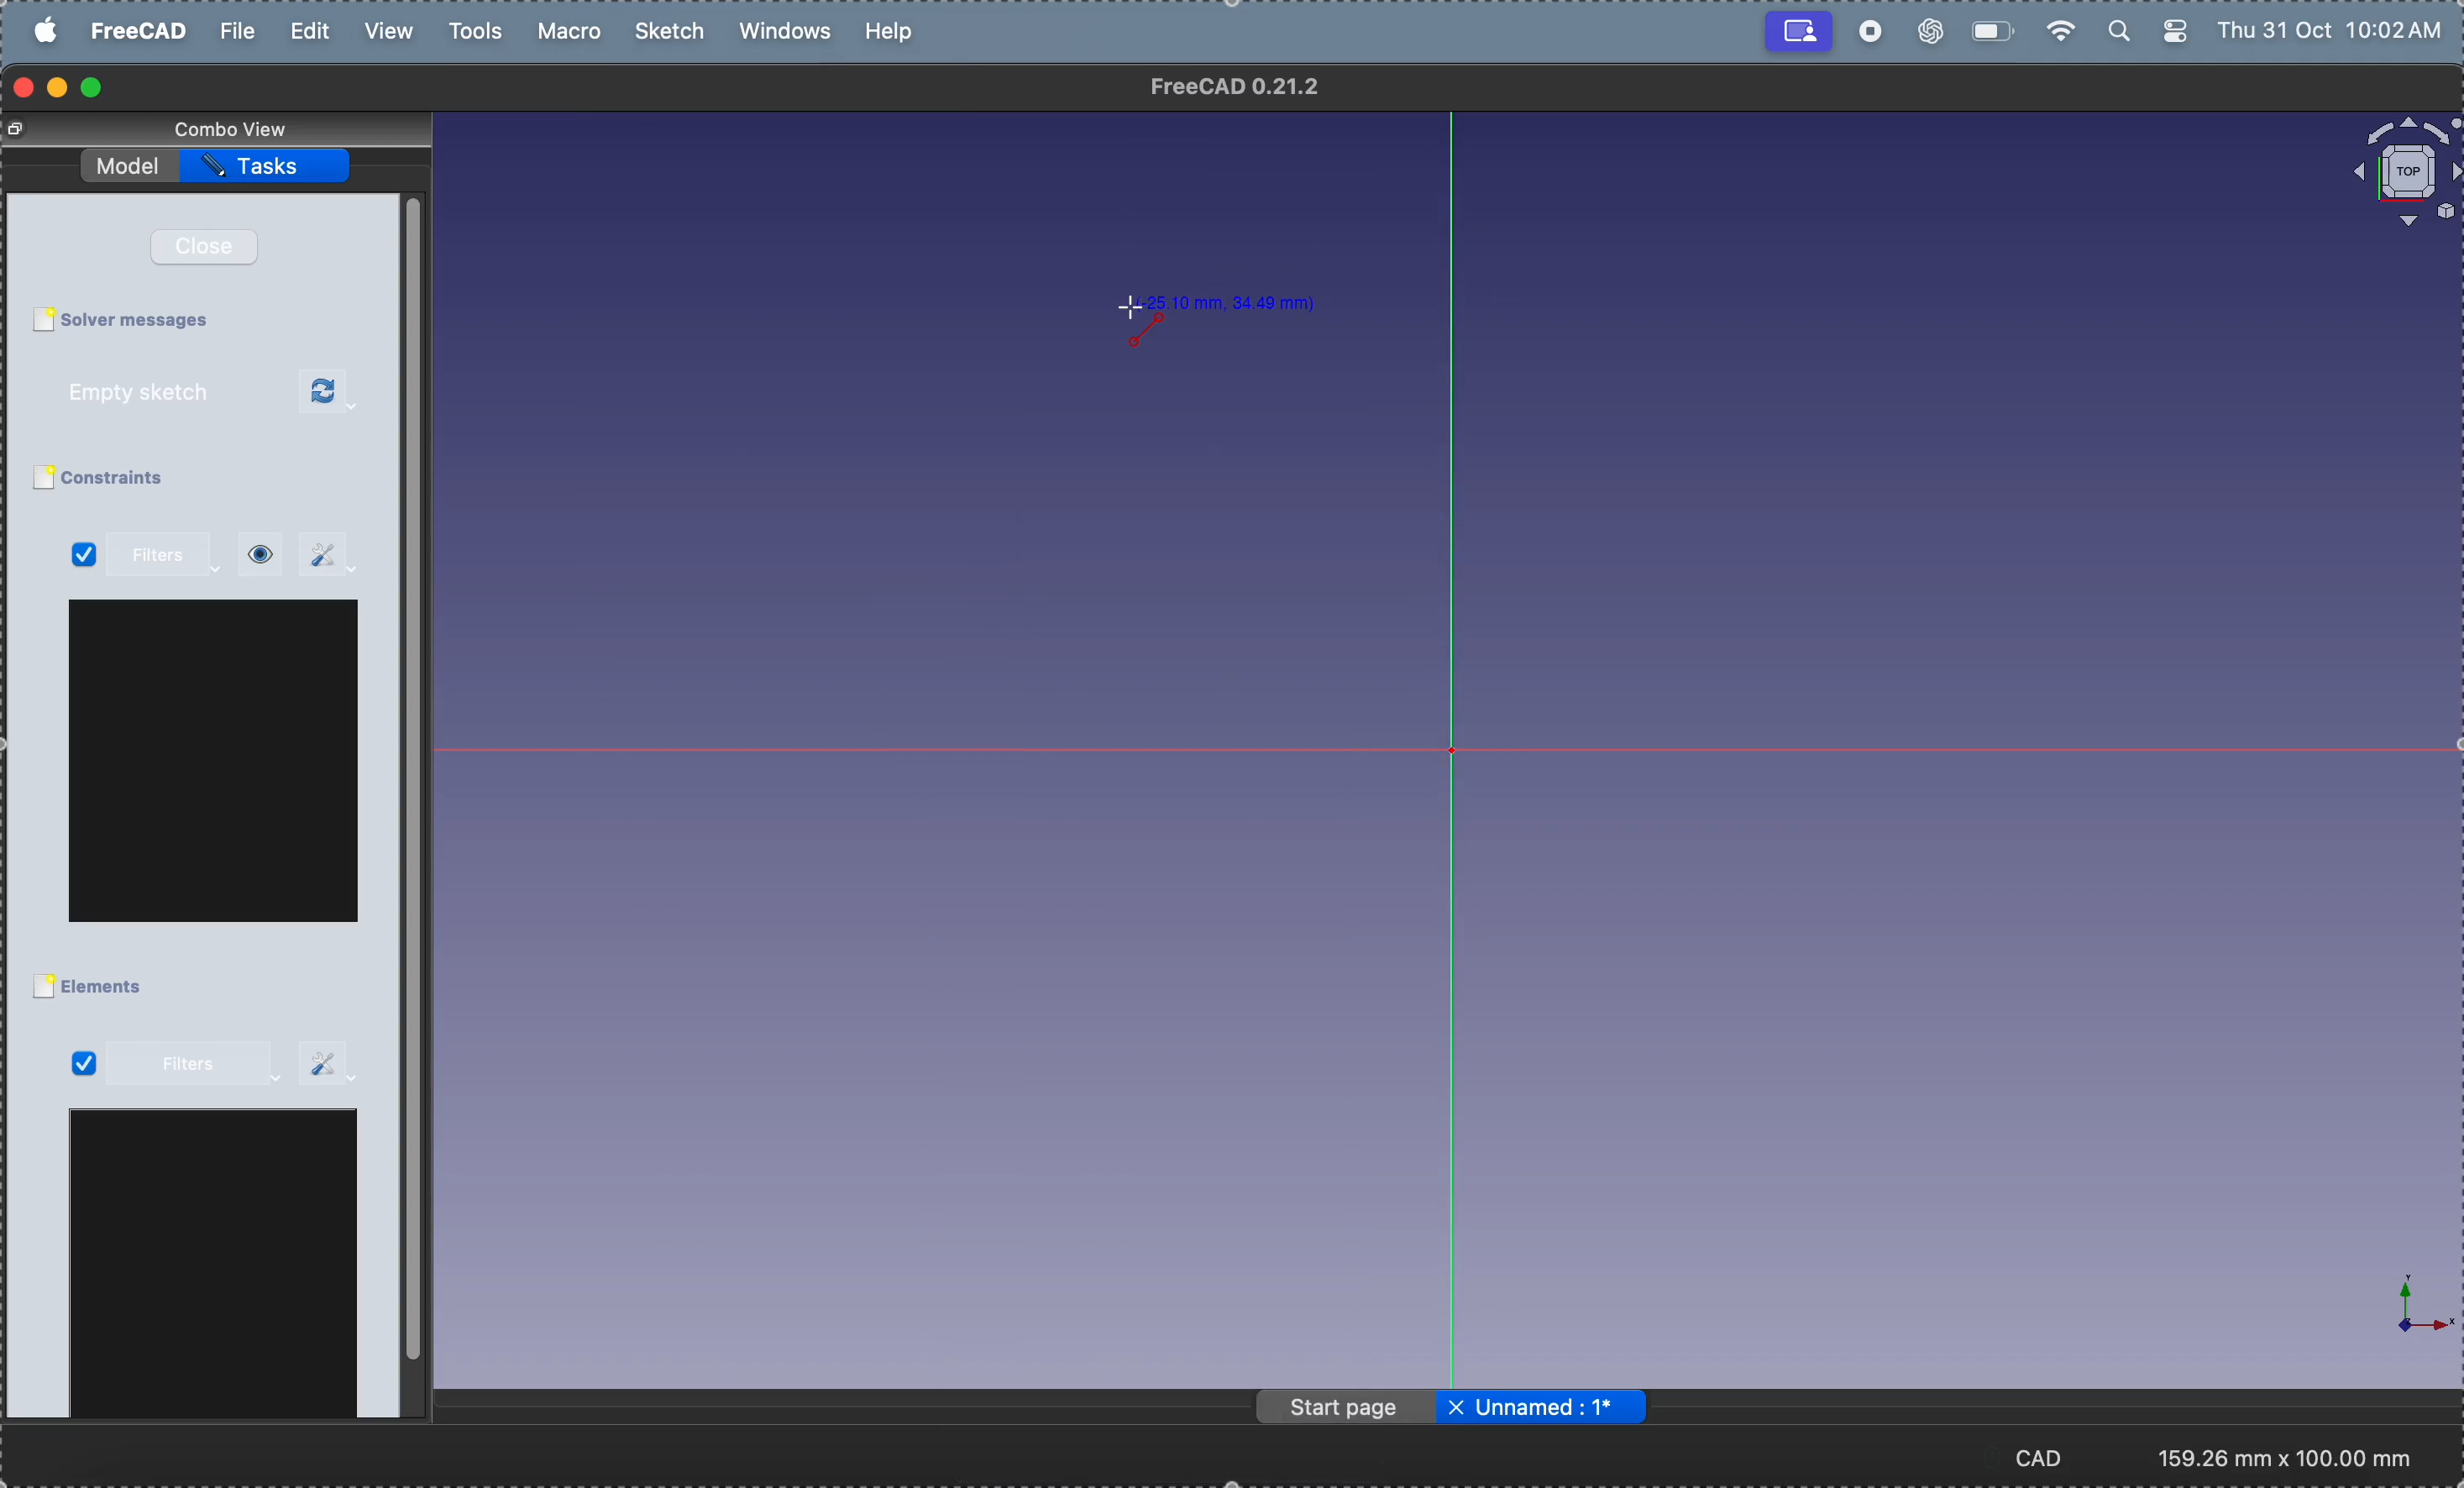  Describe the element at coordinates (145, 320) in the screenshot. I see `solver messages` at that location.